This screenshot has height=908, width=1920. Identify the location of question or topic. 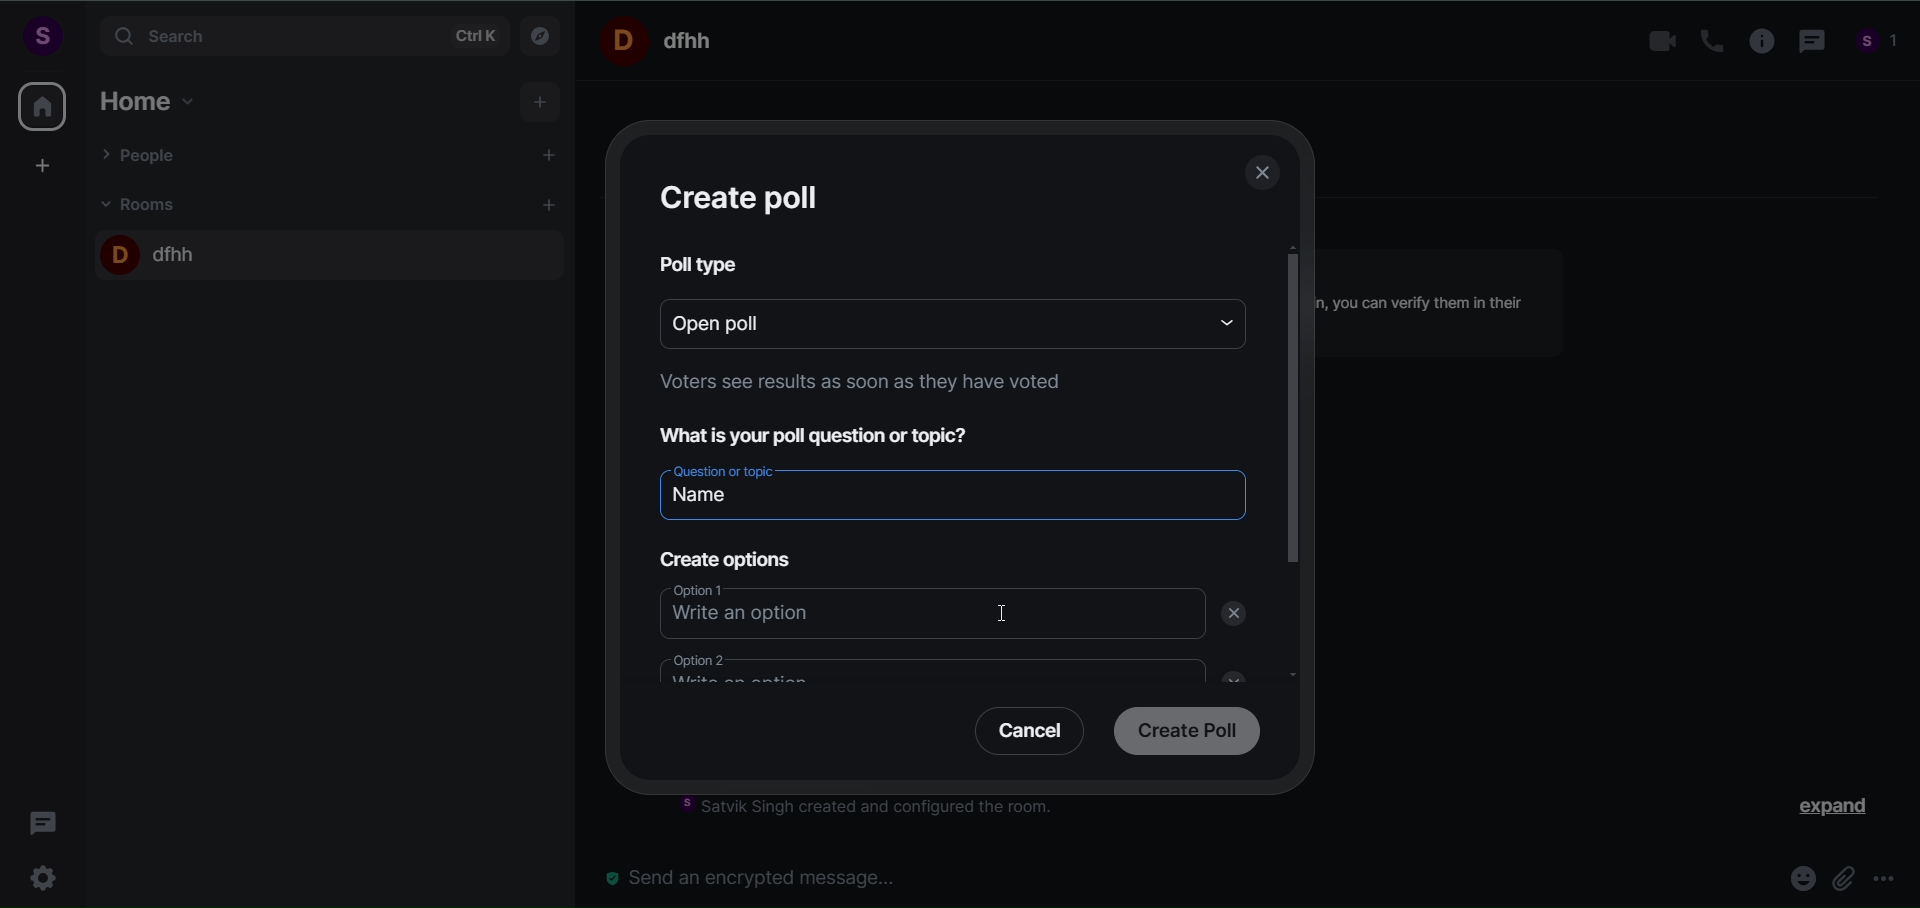
(952, 489).